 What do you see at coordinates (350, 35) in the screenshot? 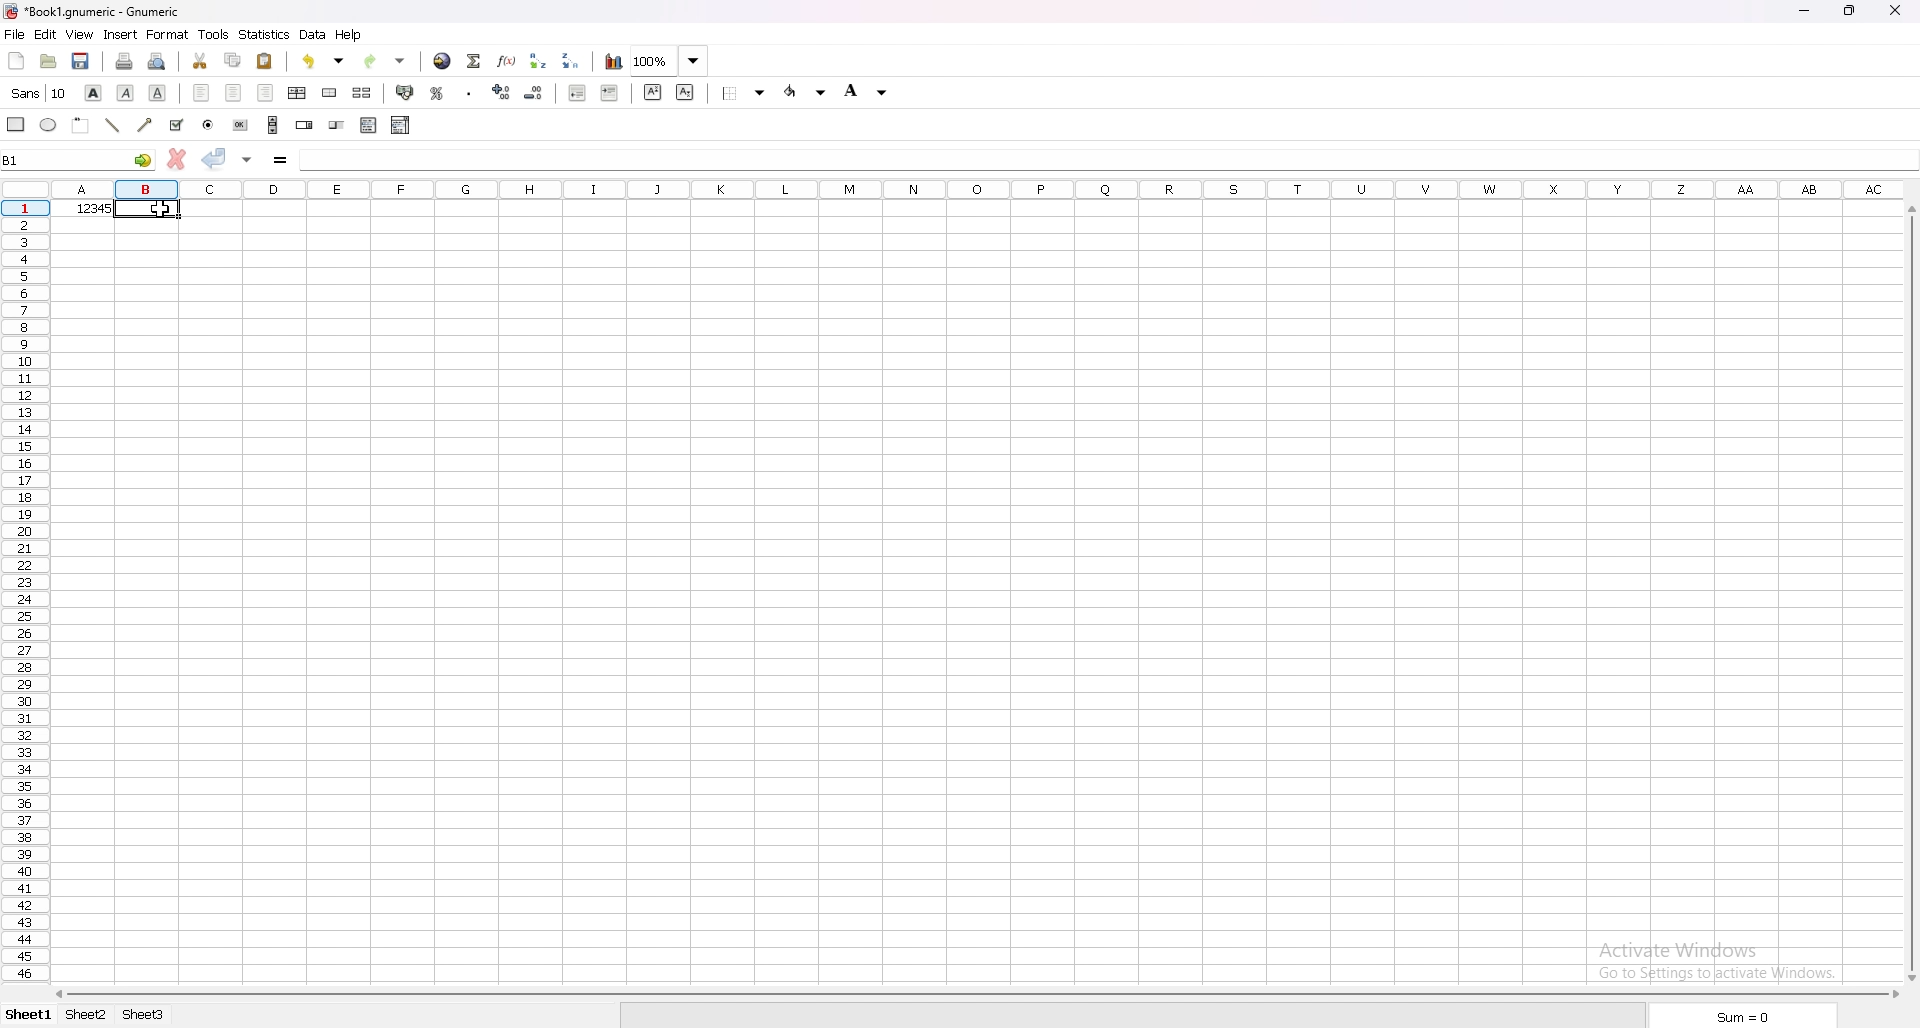
I see `help` at bounding box center [350, 35].